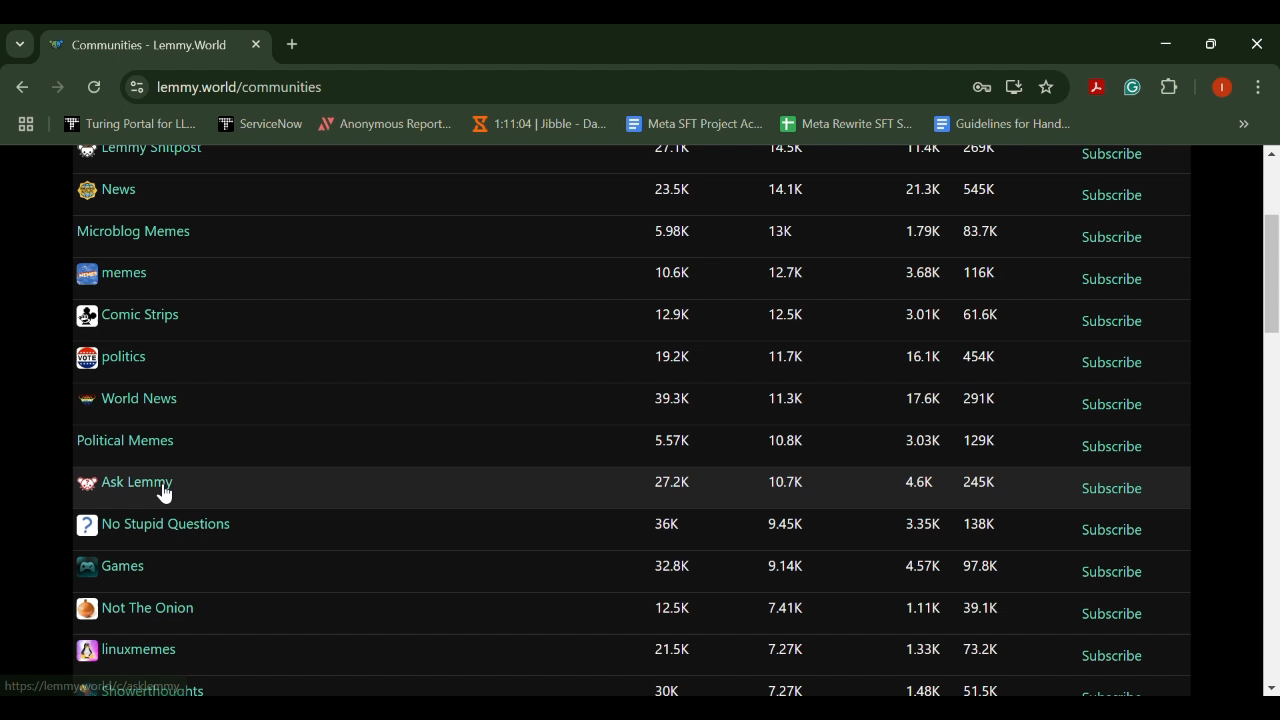 The image size is (1280, 720). Describe the element at coordinates (96, 89) in the screenshot. I see `Refresh Webpage` at that location.